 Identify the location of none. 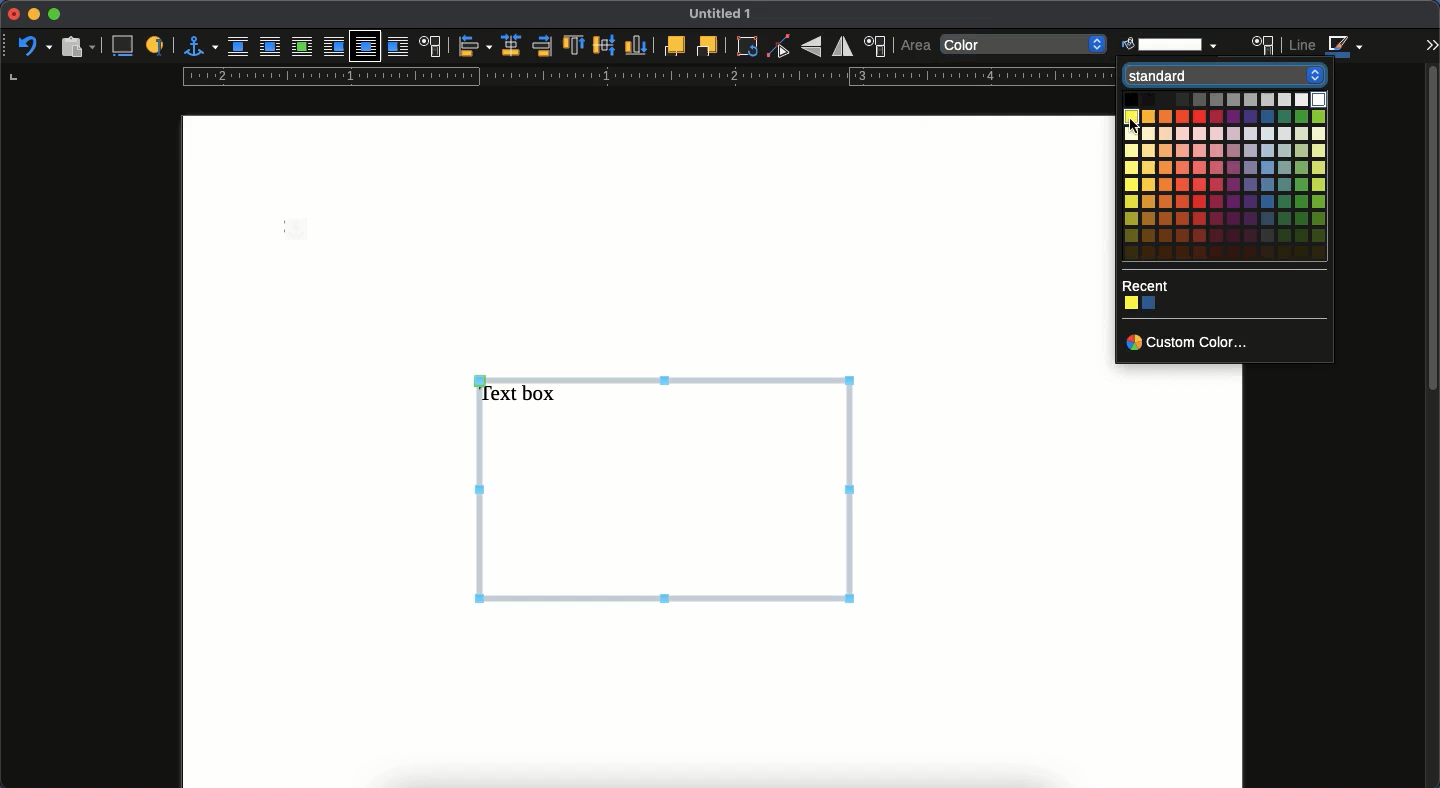
(1025, 46).